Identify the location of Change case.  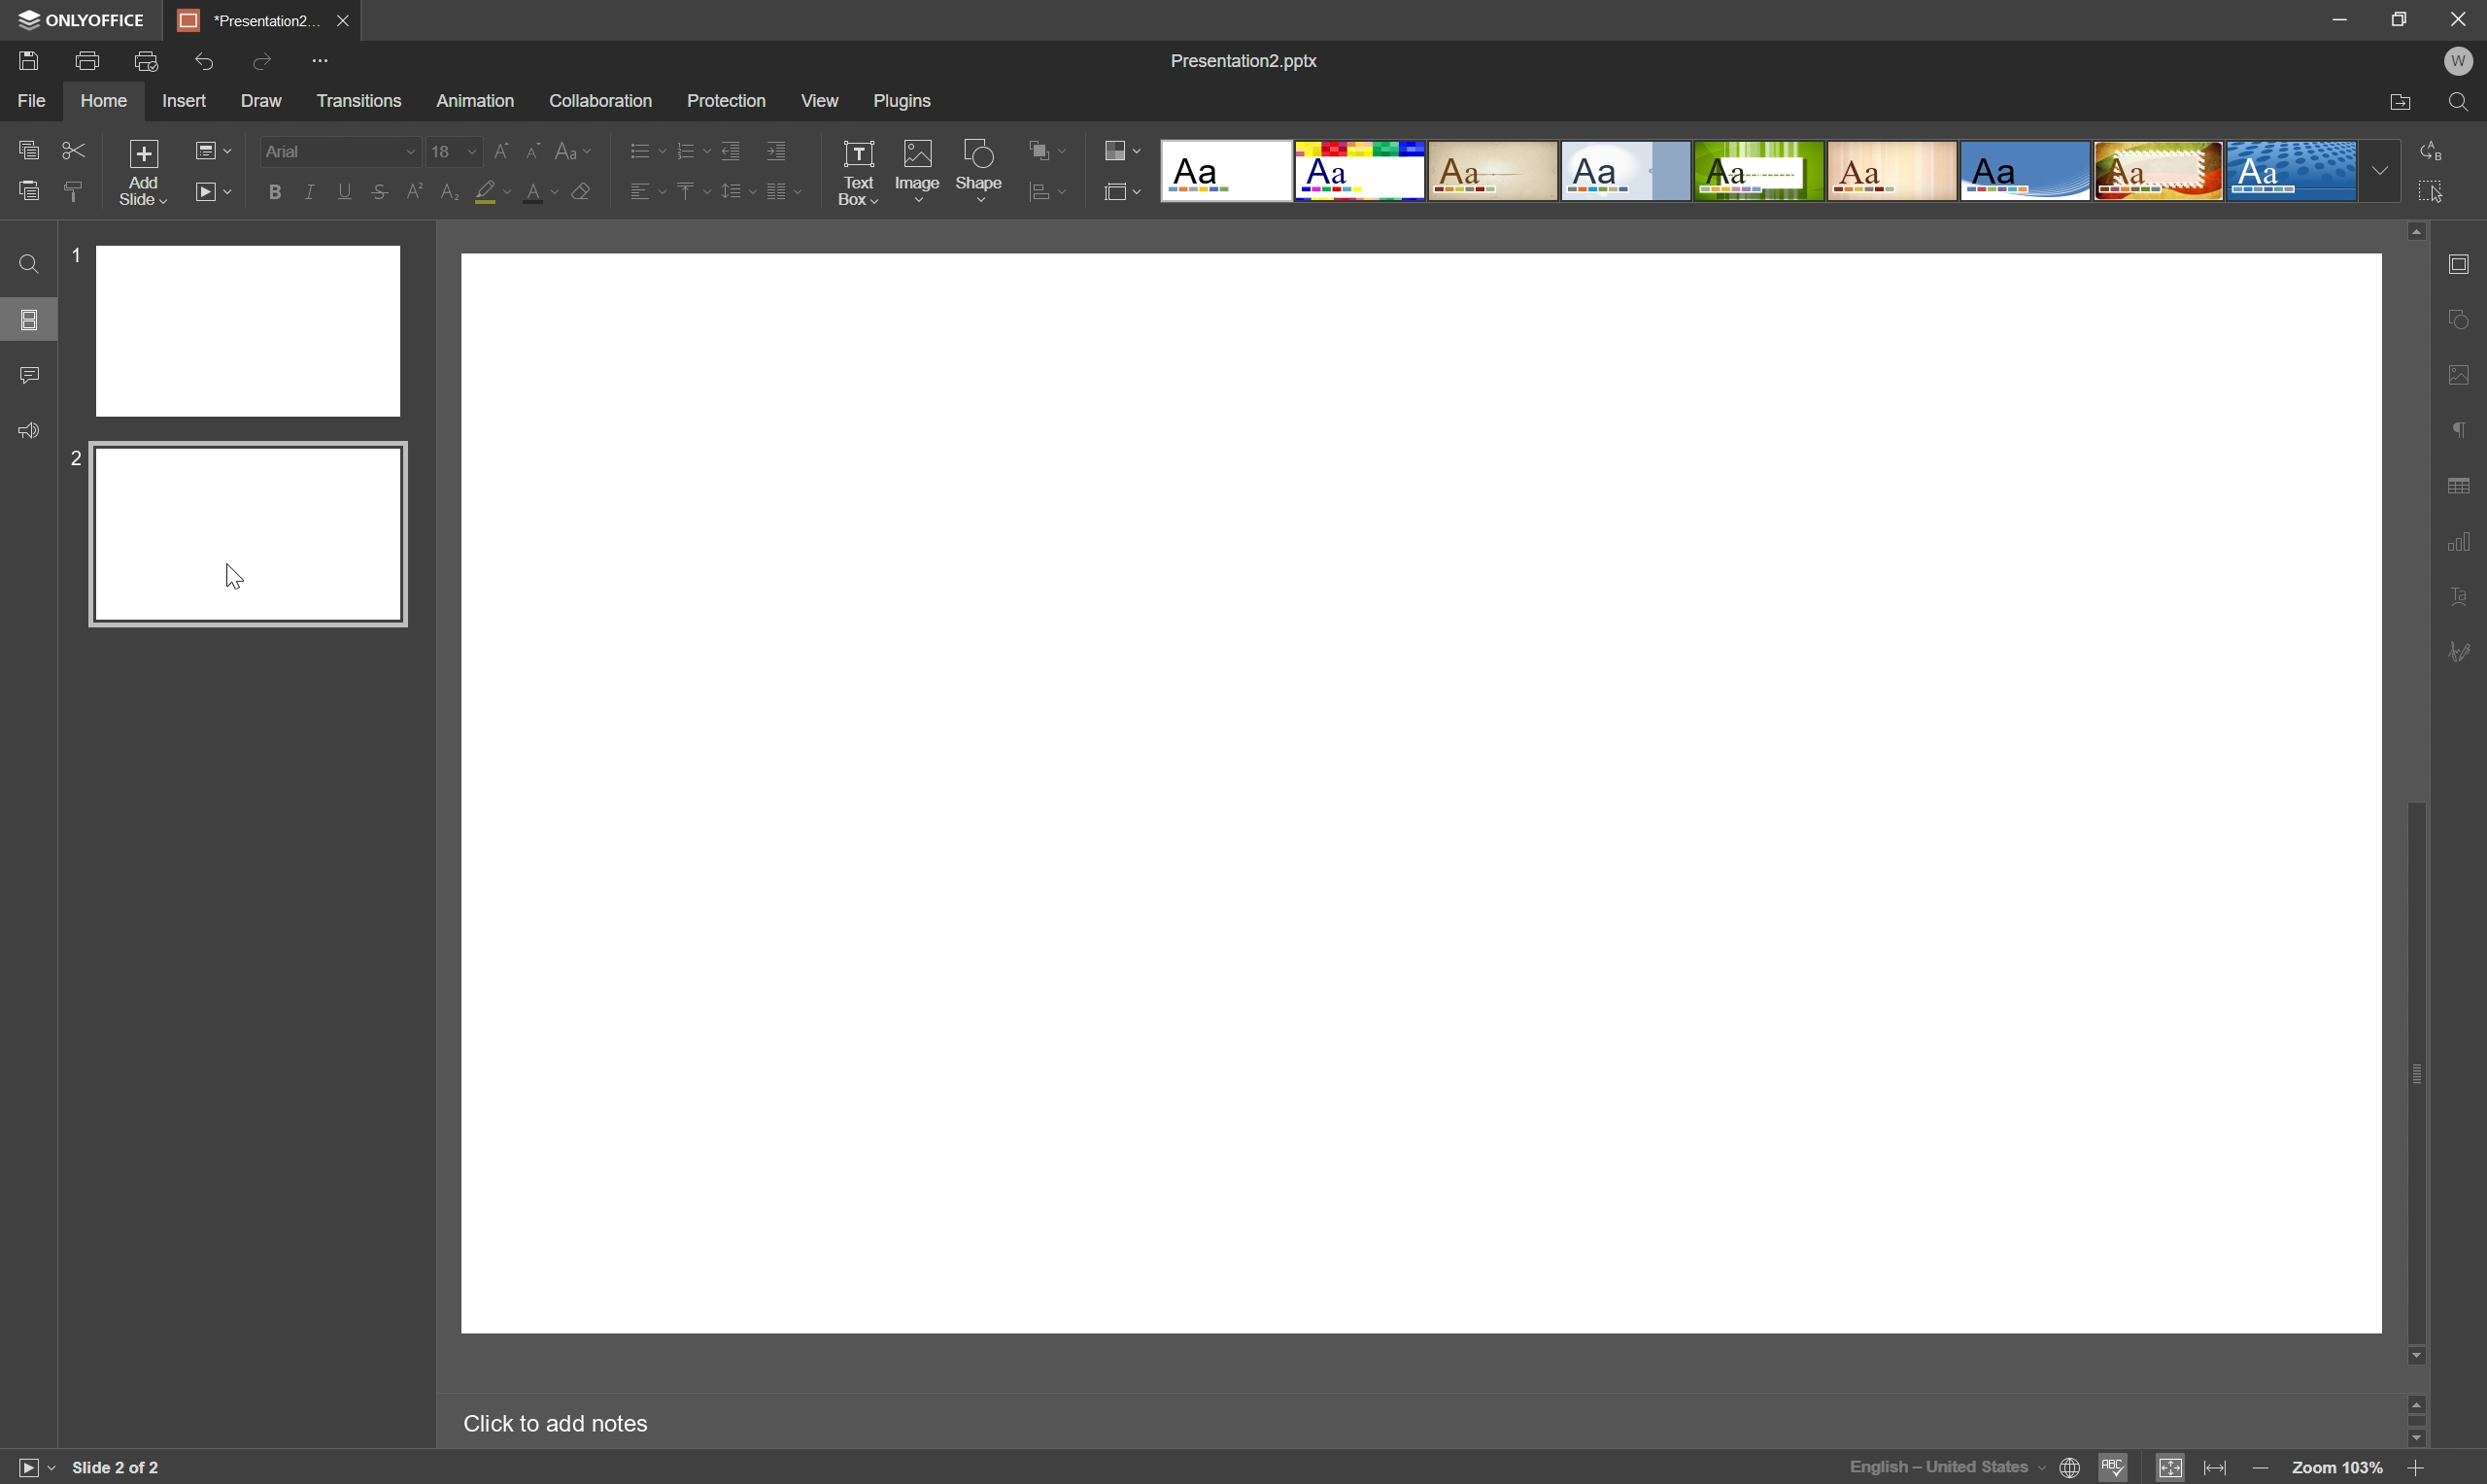
(577, 146).